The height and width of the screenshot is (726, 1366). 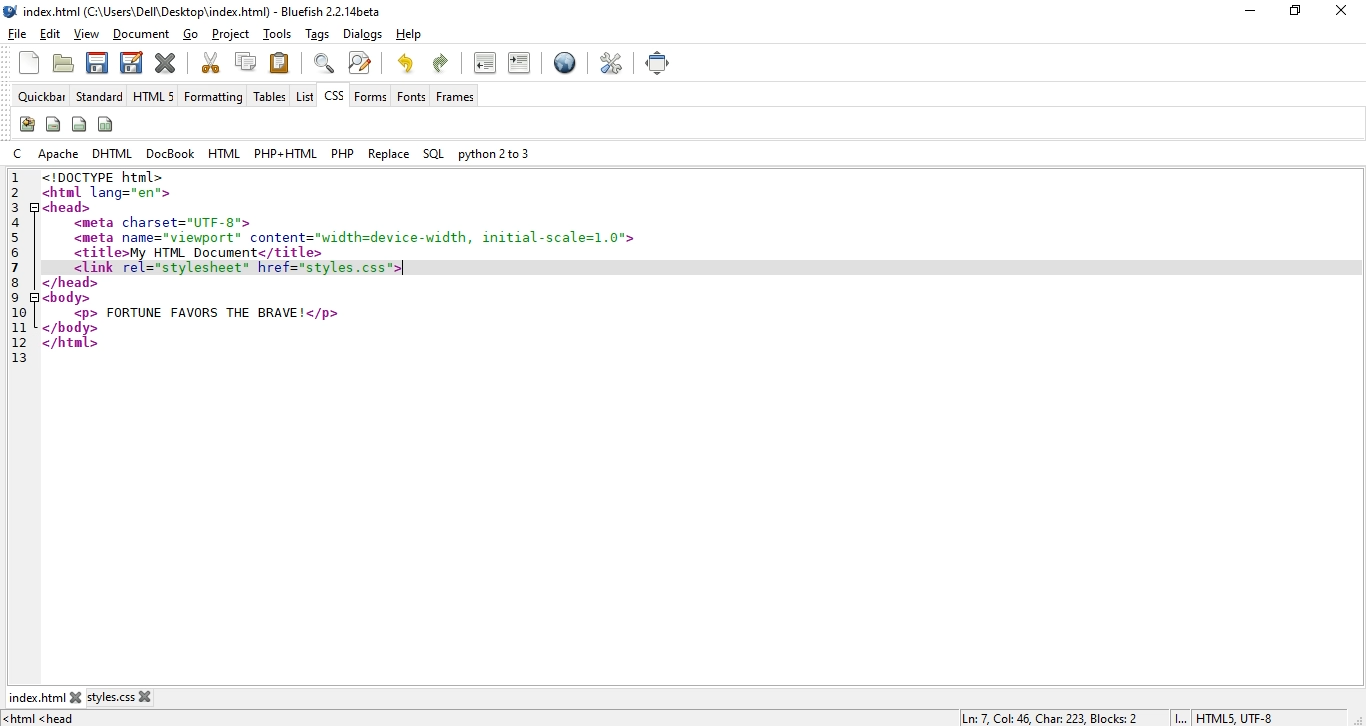 I want to click on paste, so click(x=280, y=62).